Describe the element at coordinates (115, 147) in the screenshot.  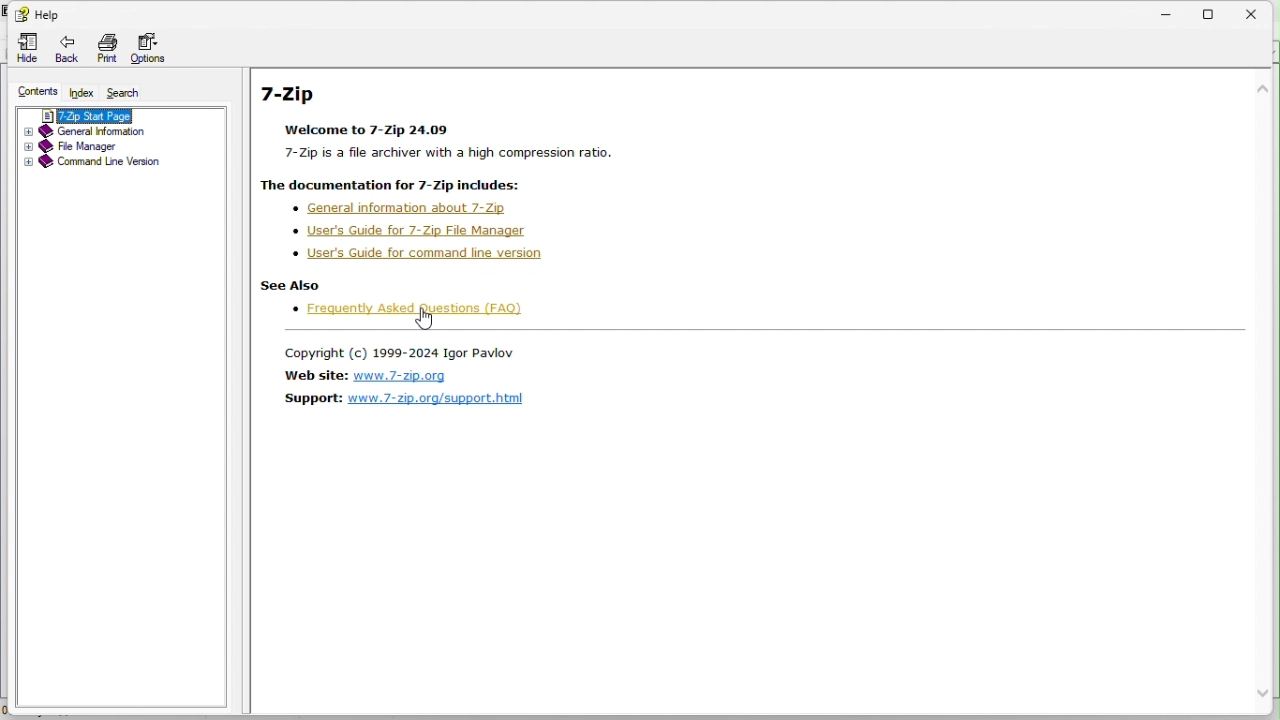
I see `File manager` at that location.